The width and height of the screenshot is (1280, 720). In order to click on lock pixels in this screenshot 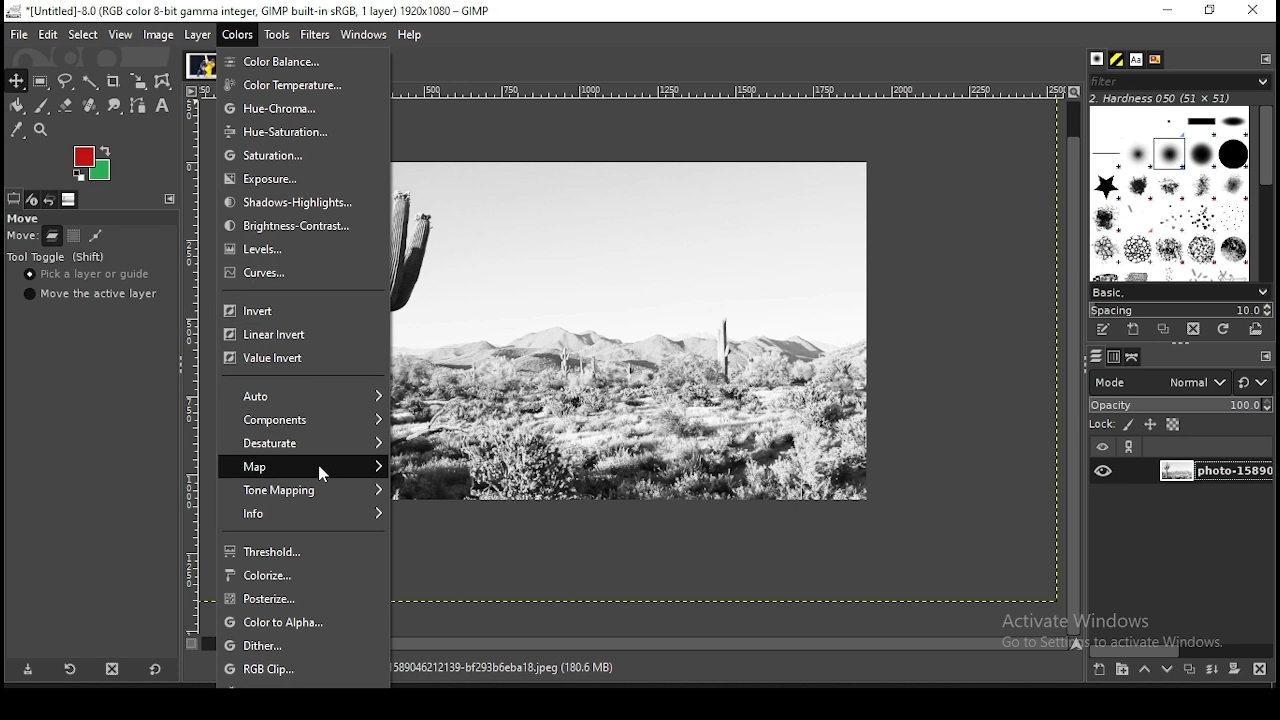, I will do `click(1111, 423)`.